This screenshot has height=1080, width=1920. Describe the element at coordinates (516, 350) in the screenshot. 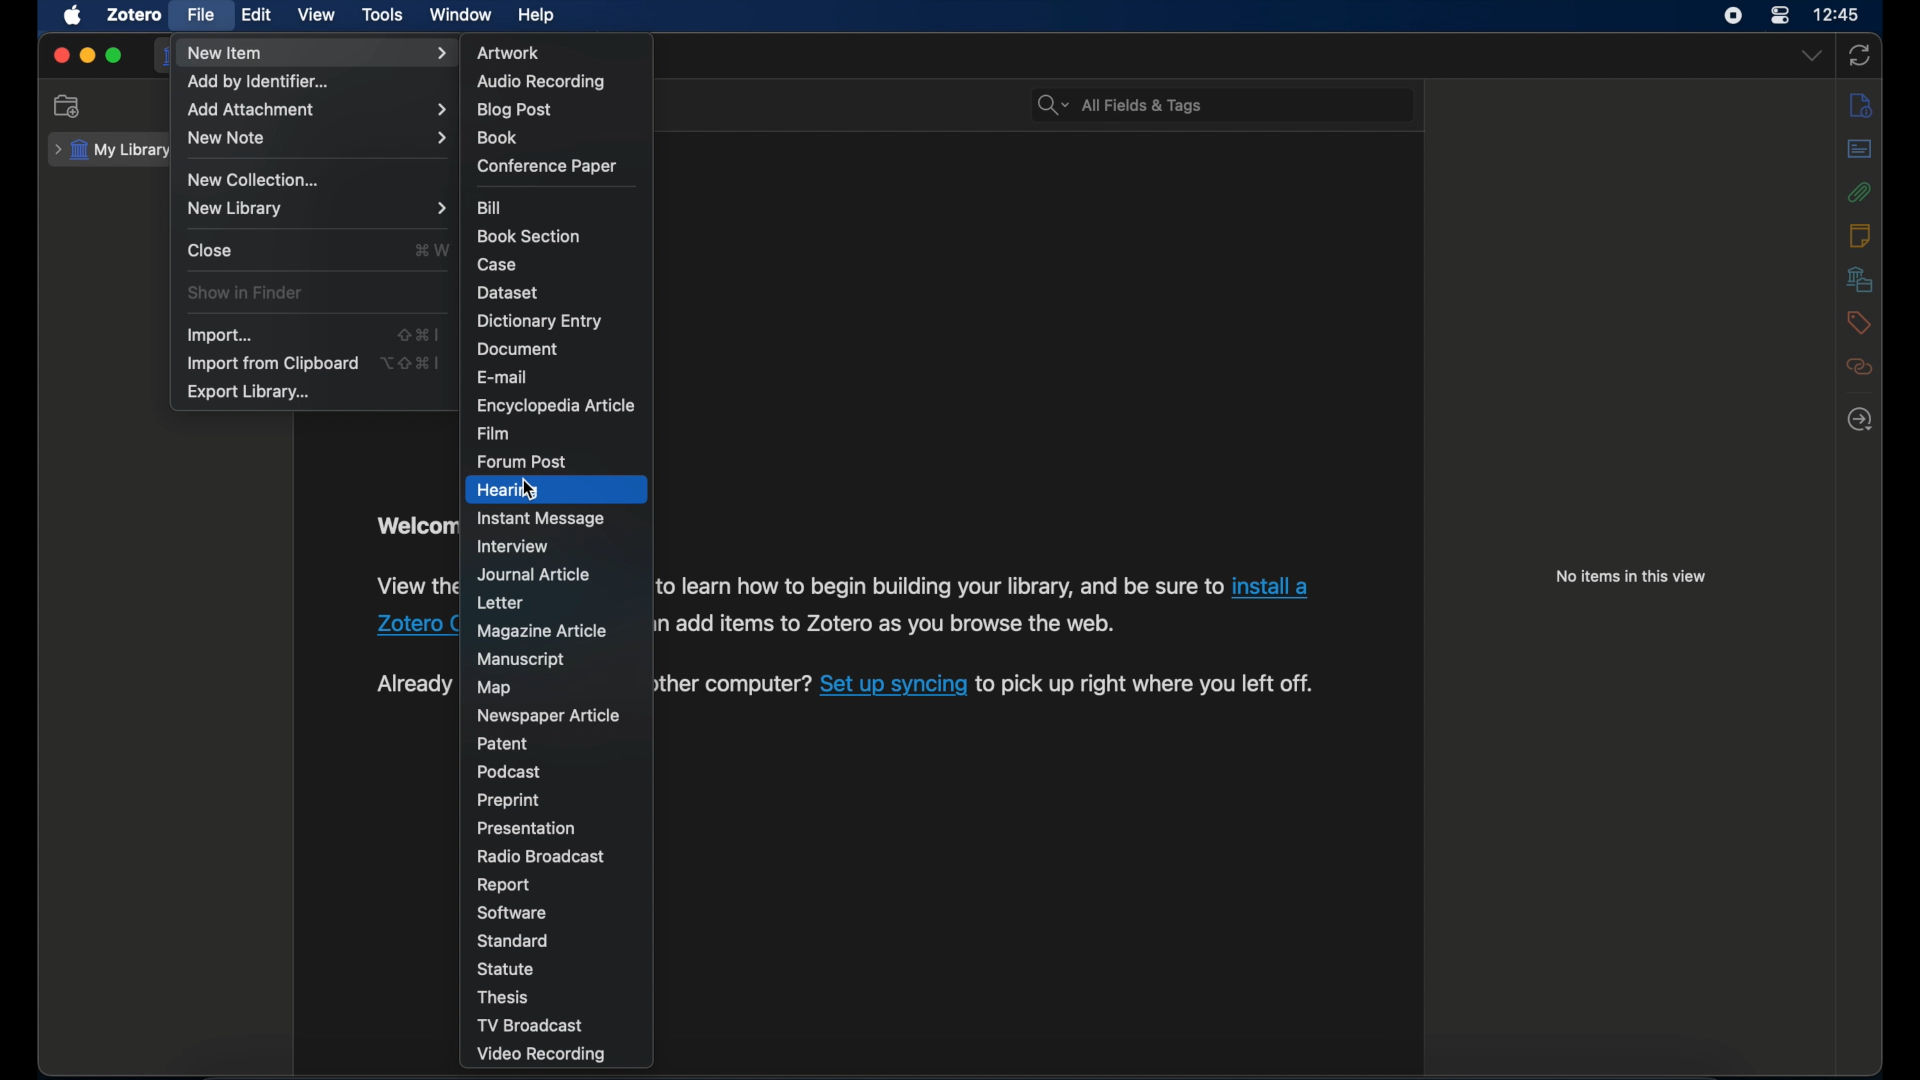

I see `document` at that location.